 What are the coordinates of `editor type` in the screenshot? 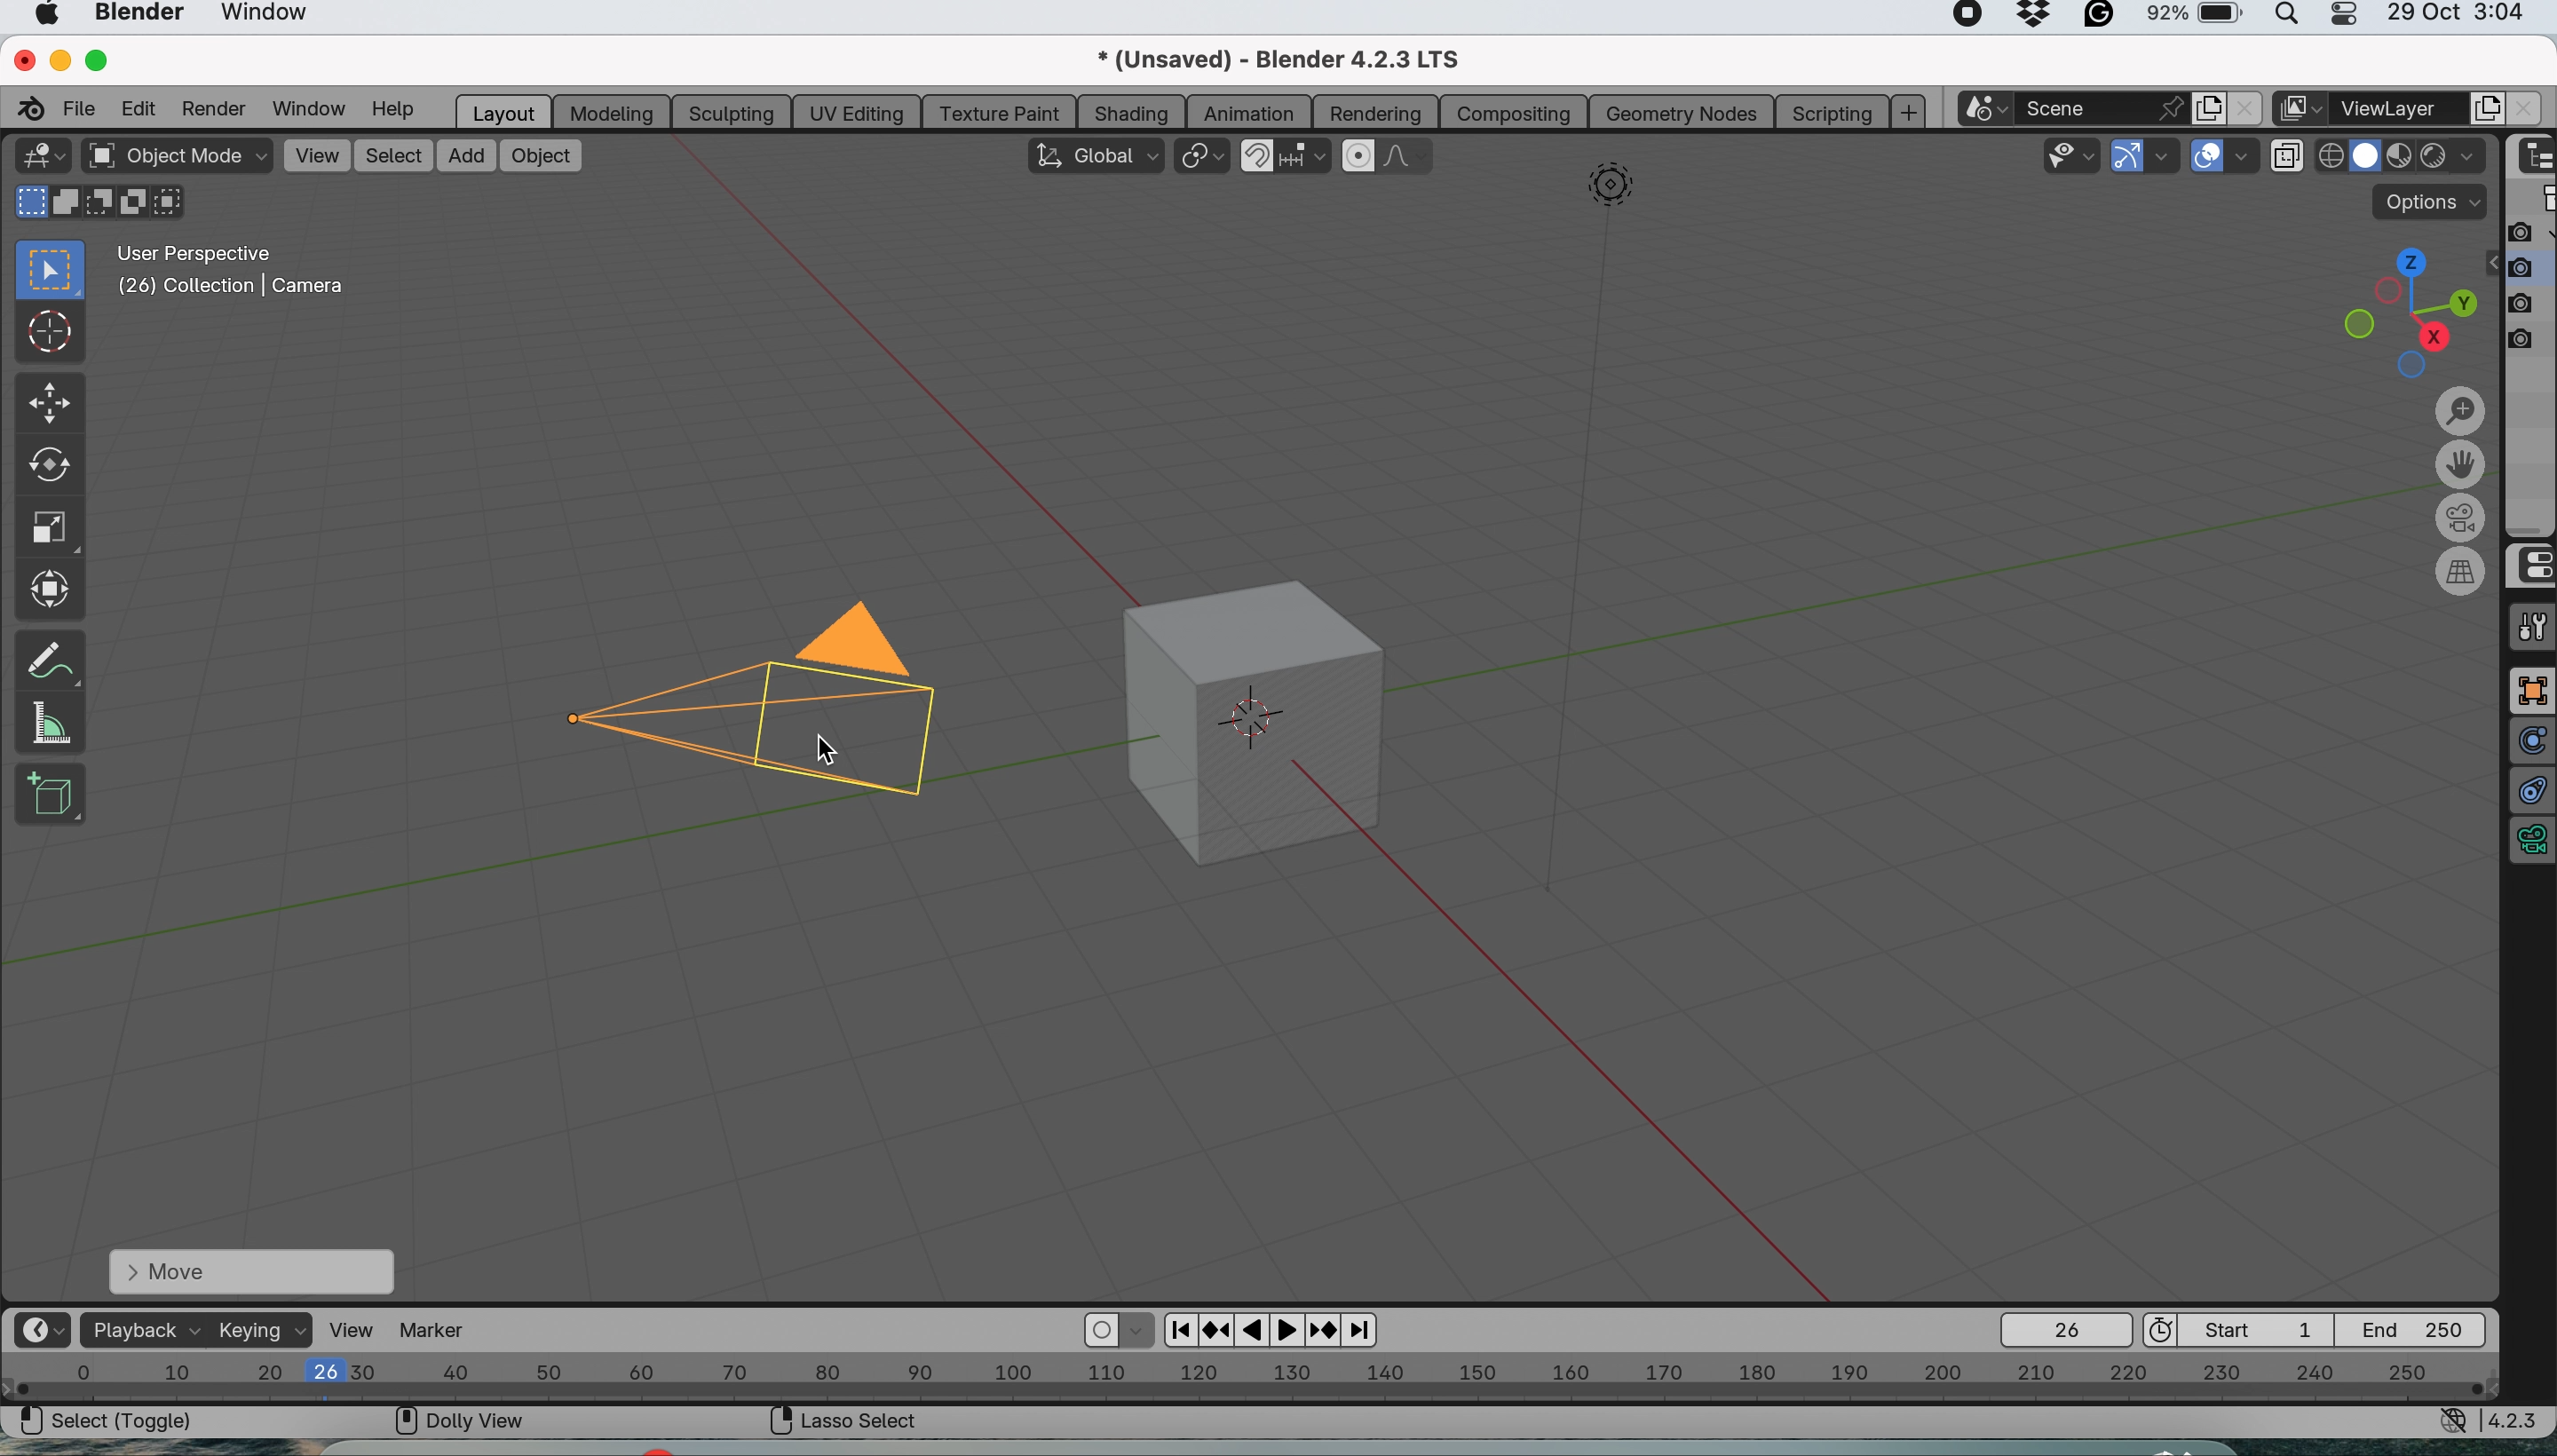 It's located at (41, 156).